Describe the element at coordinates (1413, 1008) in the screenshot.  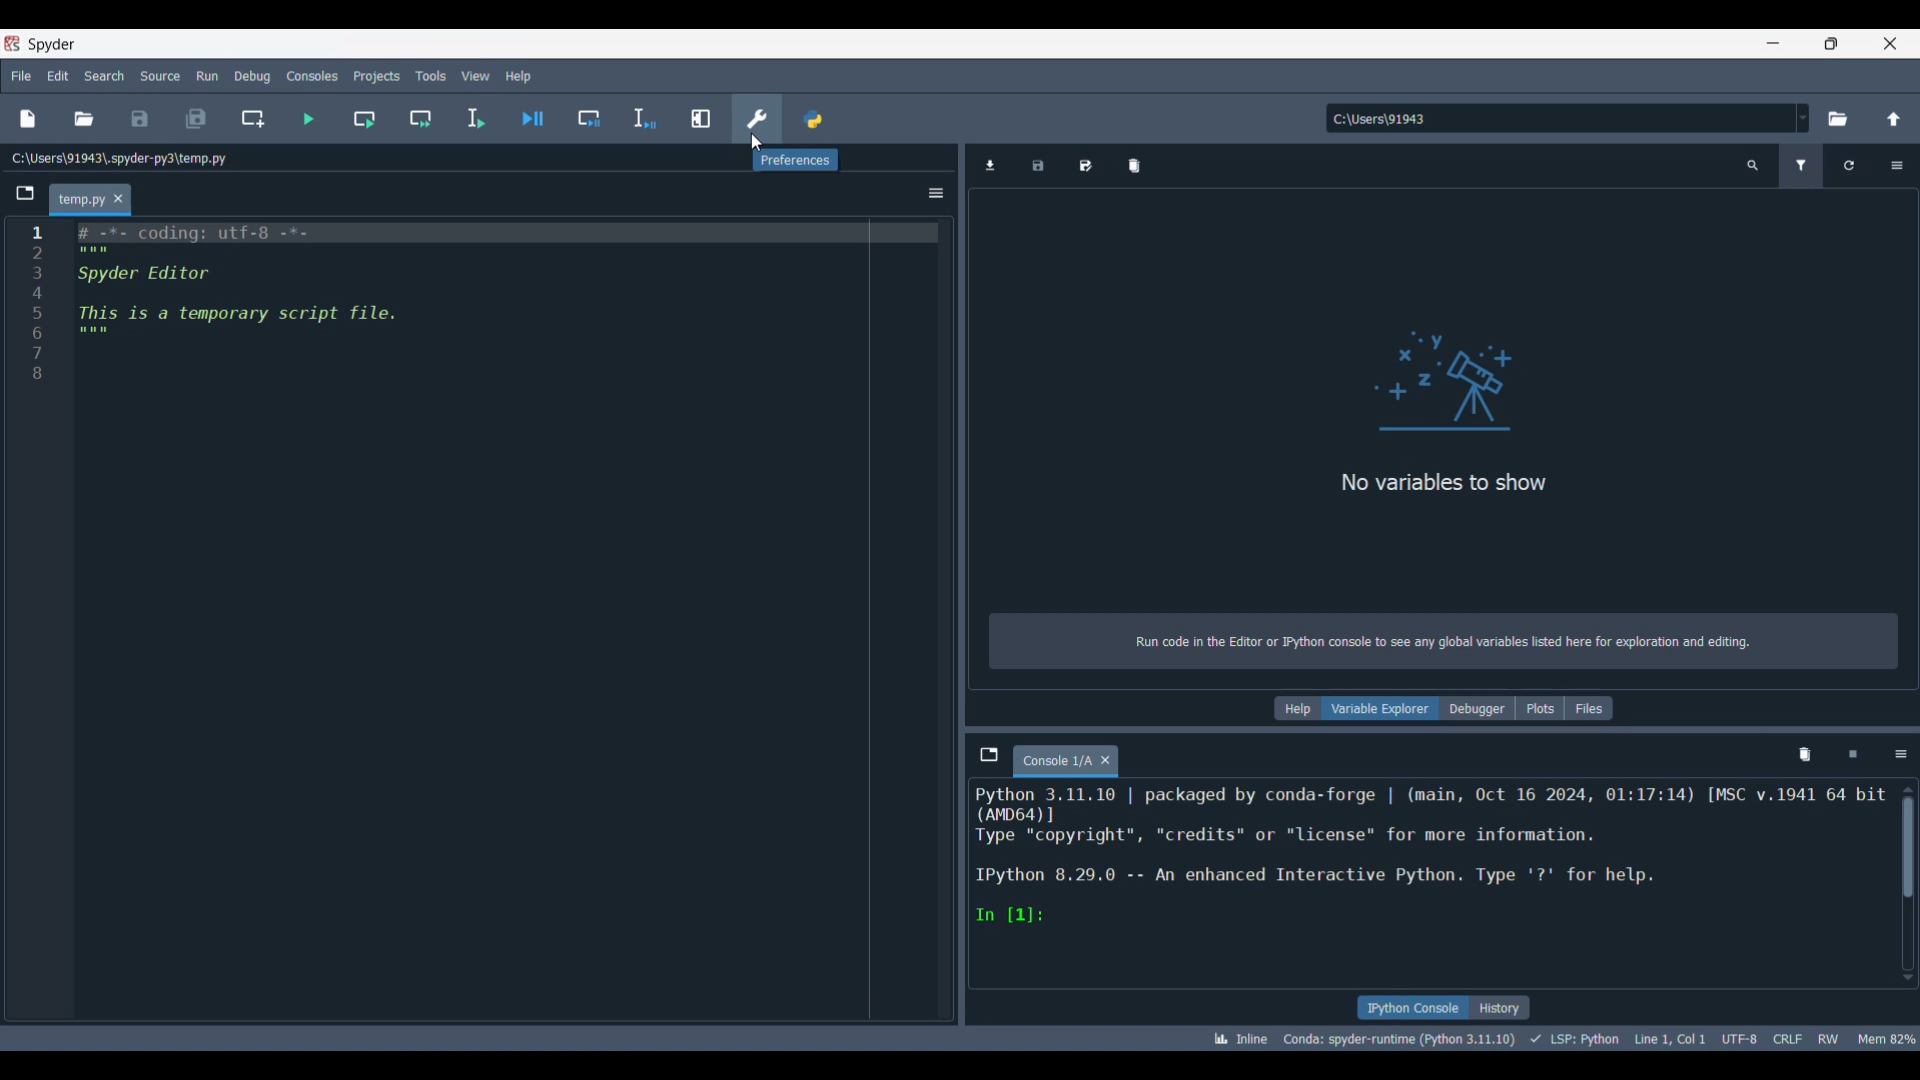
I see `IPython console` at that location.